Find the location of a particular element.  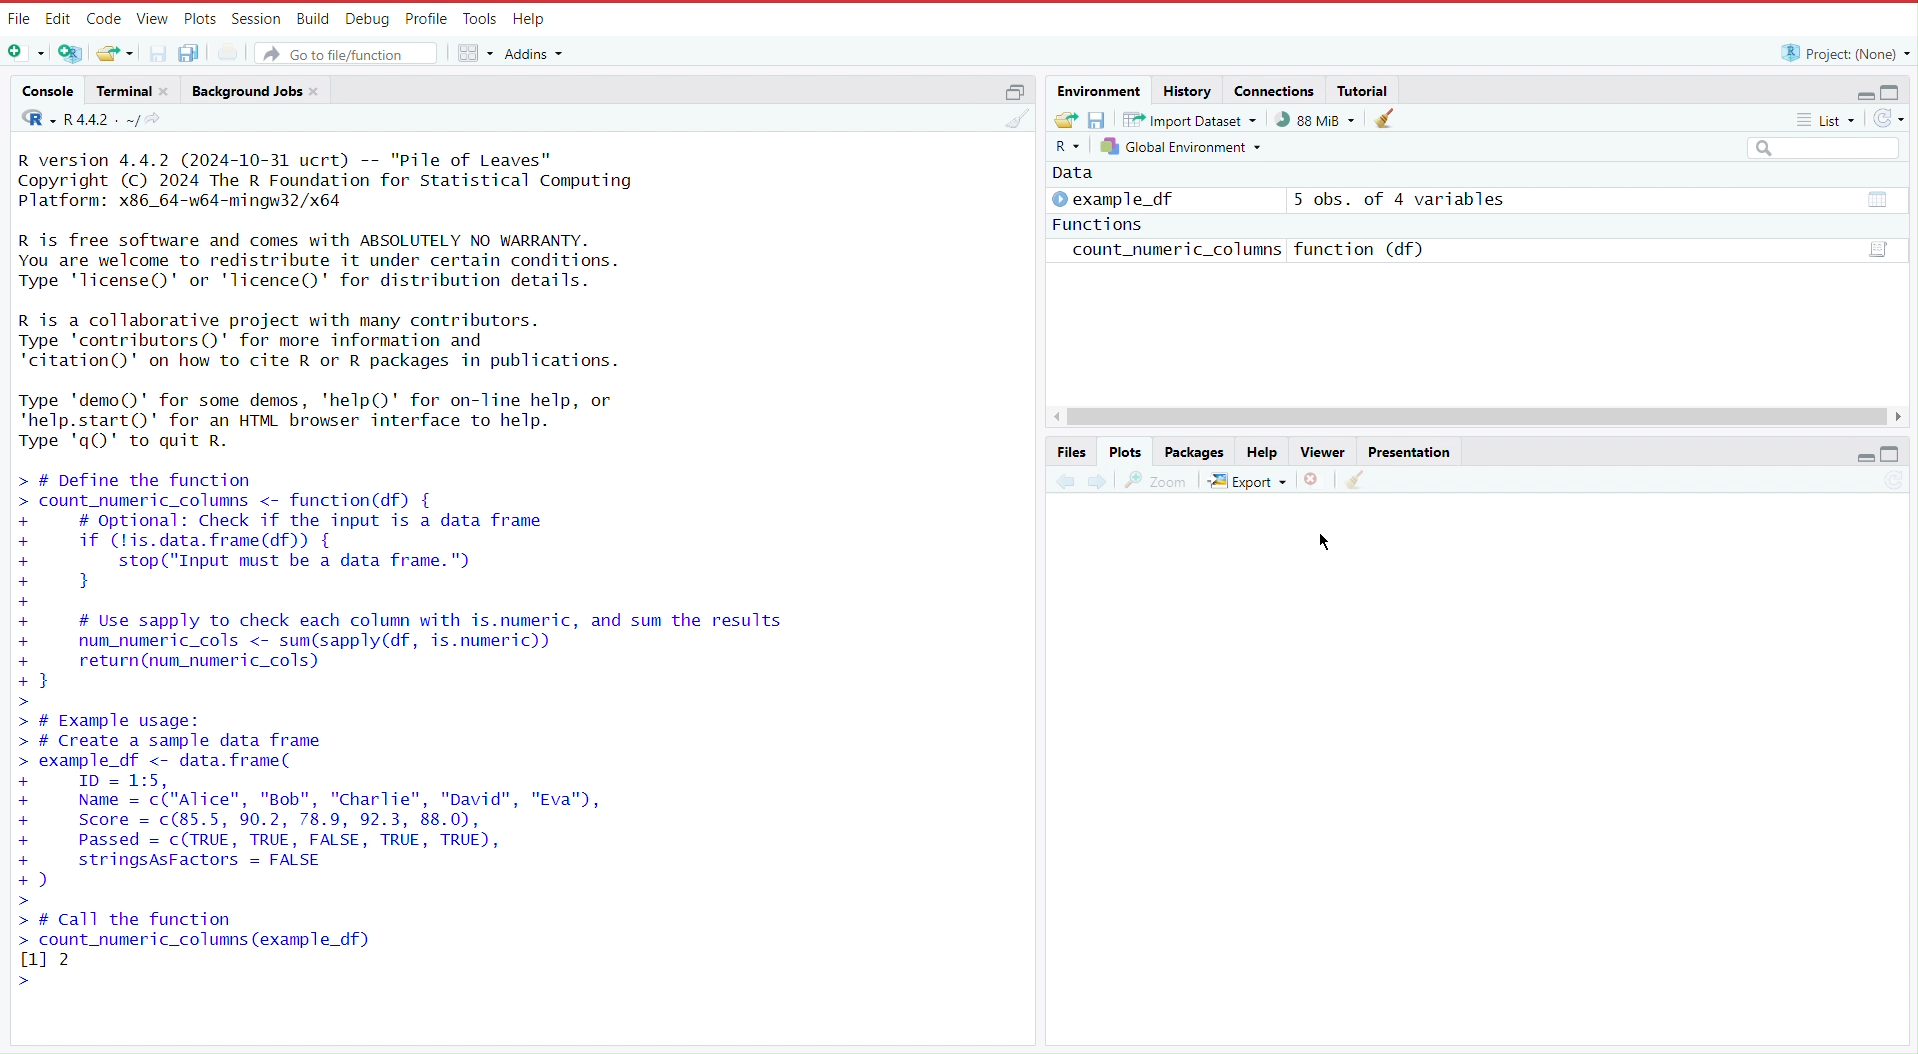

Background Jobs is located at coordinates (257, 90).